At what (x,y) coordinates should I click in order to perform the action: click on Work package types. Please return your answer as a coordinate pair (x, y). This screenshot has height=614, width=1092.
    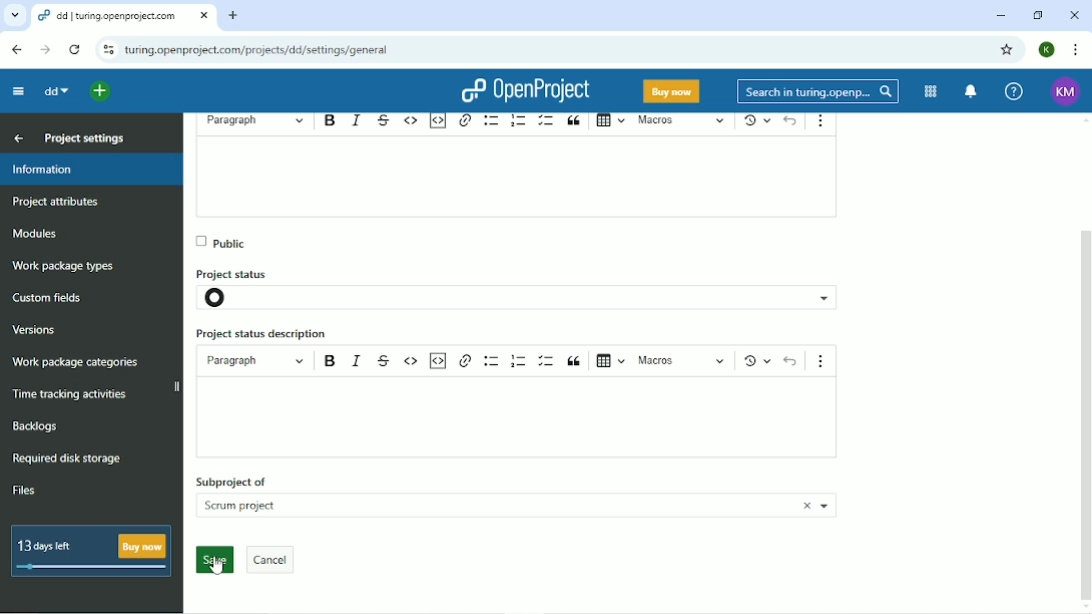
    Looking at the image, I should click on (64, 266).